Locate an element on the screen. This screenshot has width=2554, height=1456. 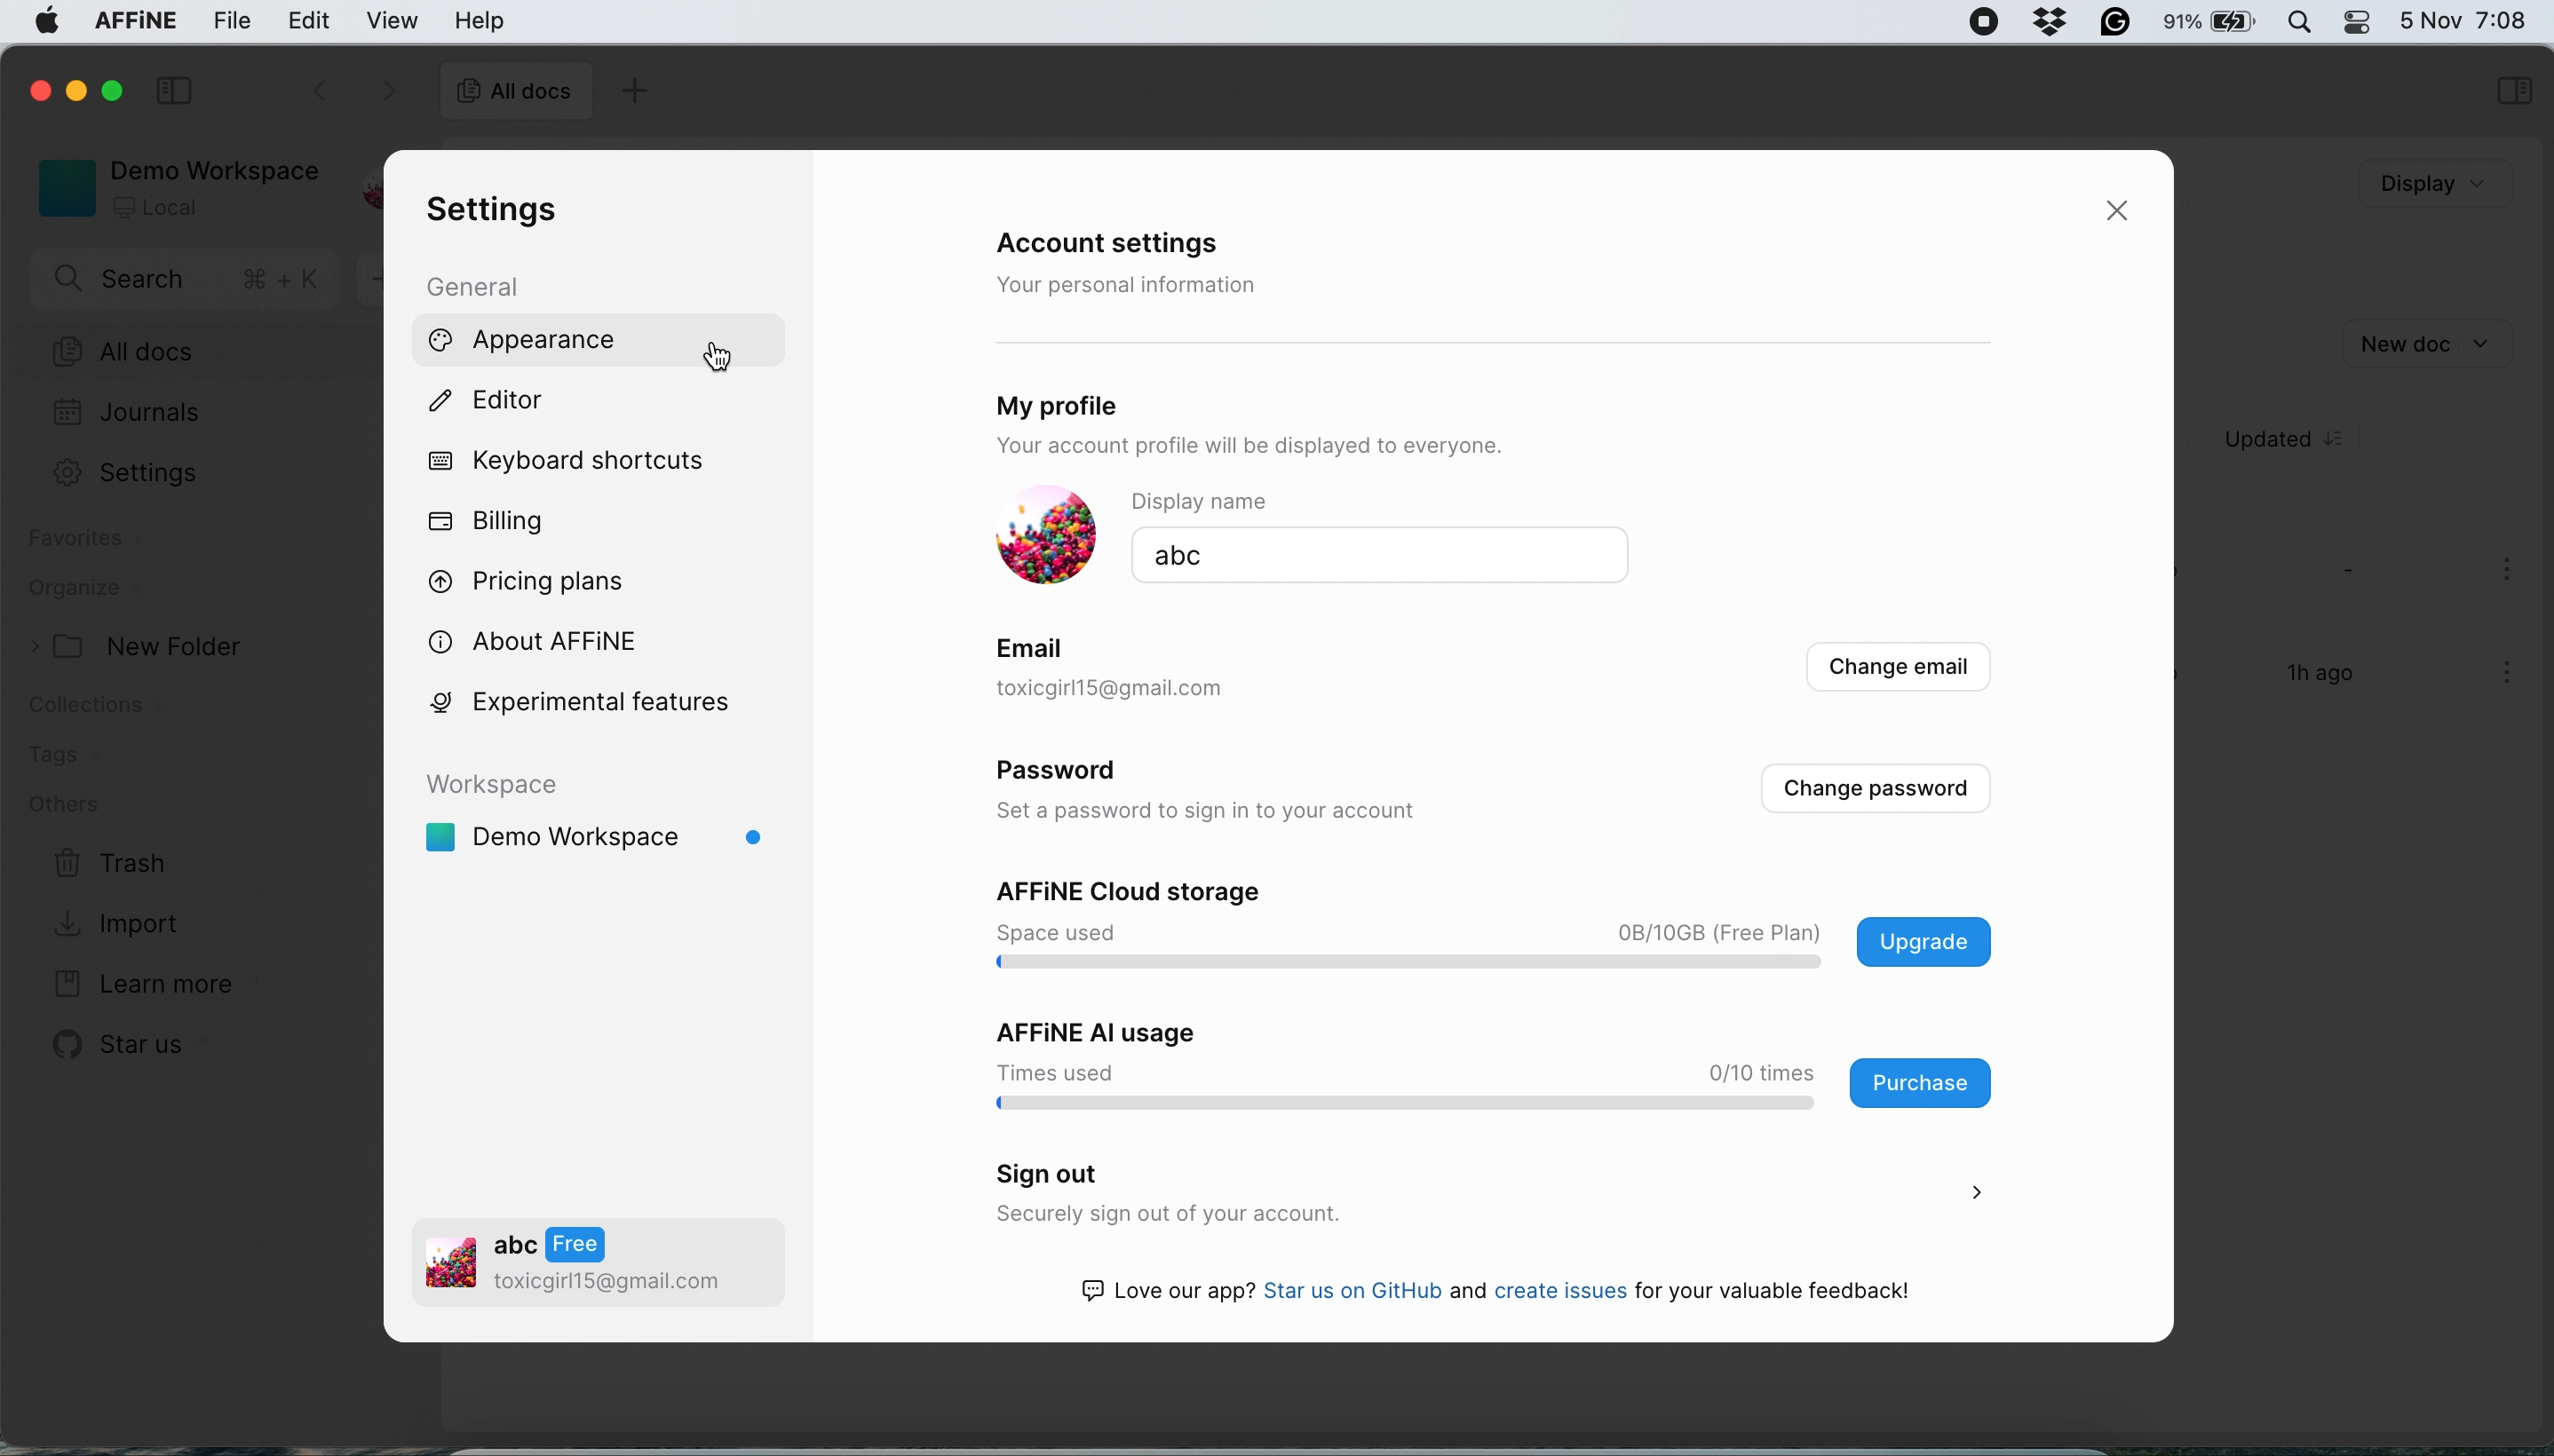
close is located at coordinates (2119, 214).